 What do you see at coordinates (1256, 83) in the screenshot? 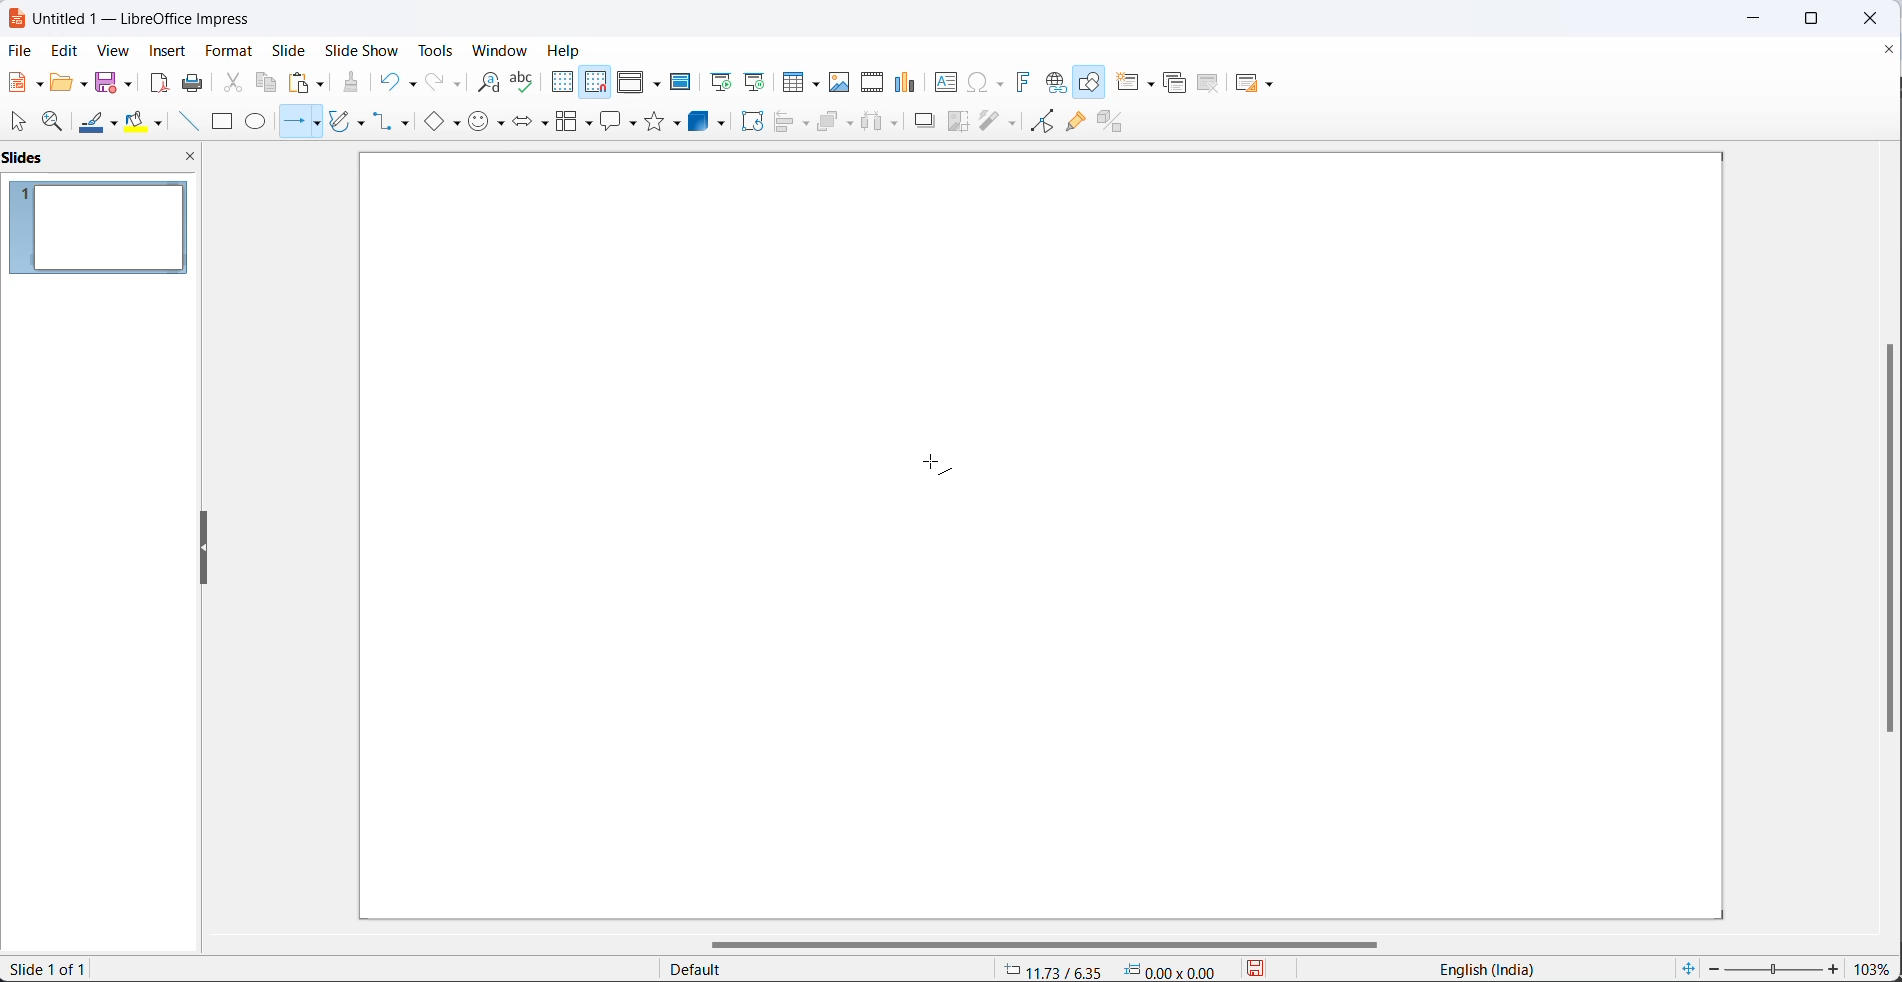
I see `slide layout` at bounding box center [1256, 83].